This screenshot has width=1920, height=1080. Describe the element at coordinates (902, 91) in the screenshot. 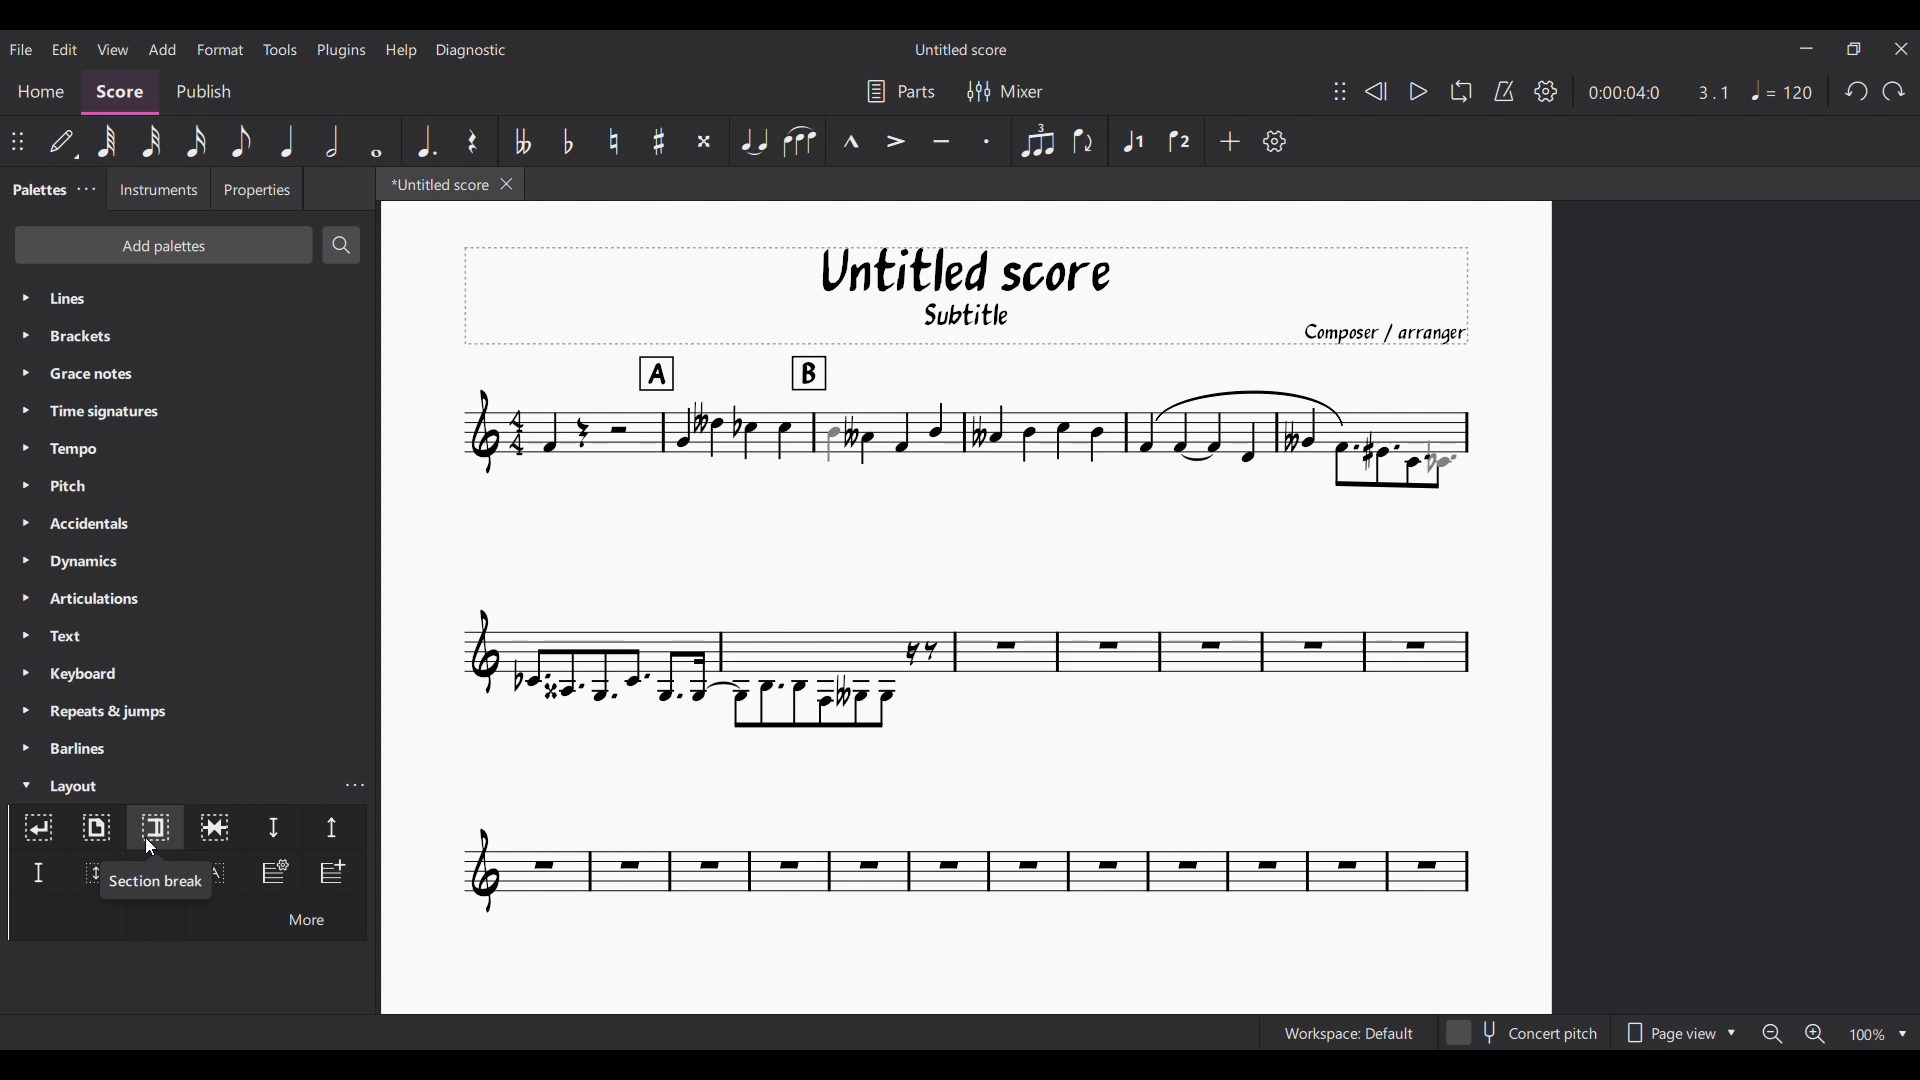

I see `Parts settings` at that location.